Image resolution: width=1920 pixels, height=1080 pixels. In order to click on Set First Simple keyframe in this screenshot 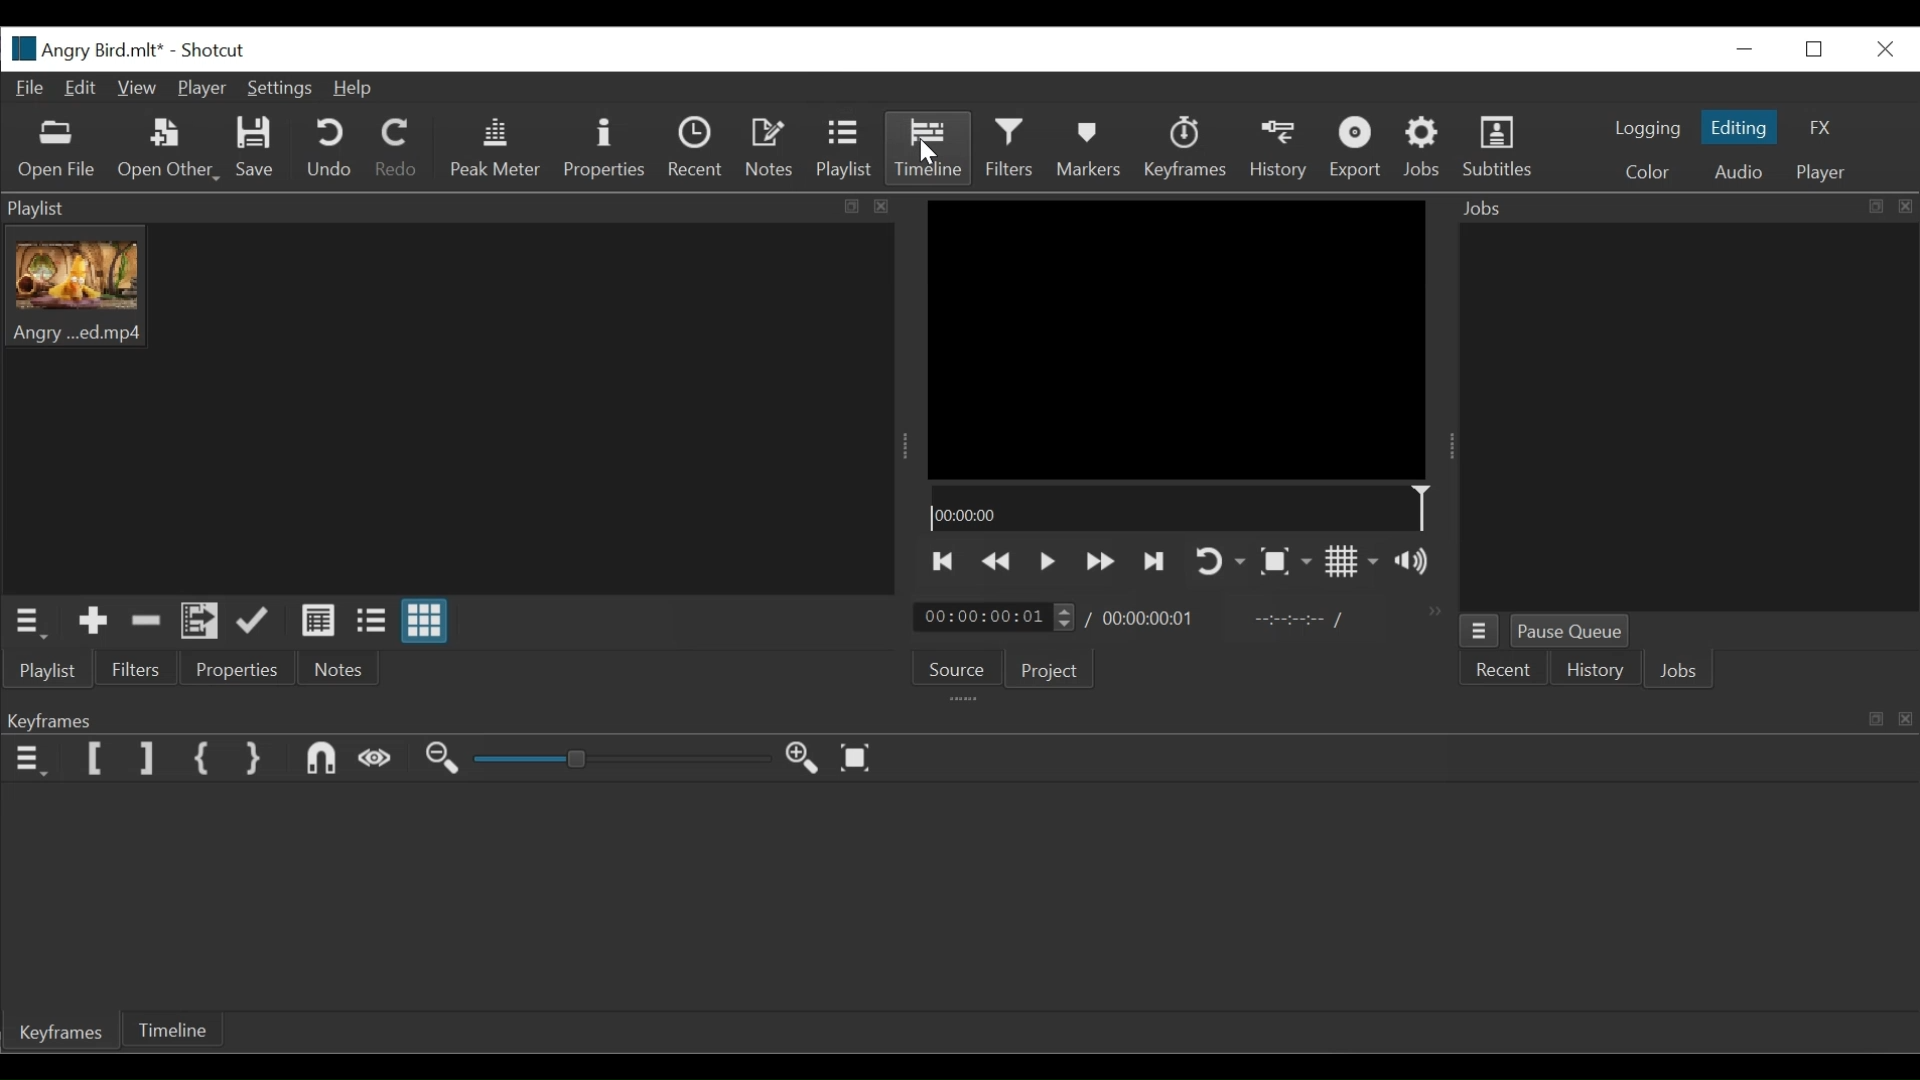, I will do `click(202, 759)`.